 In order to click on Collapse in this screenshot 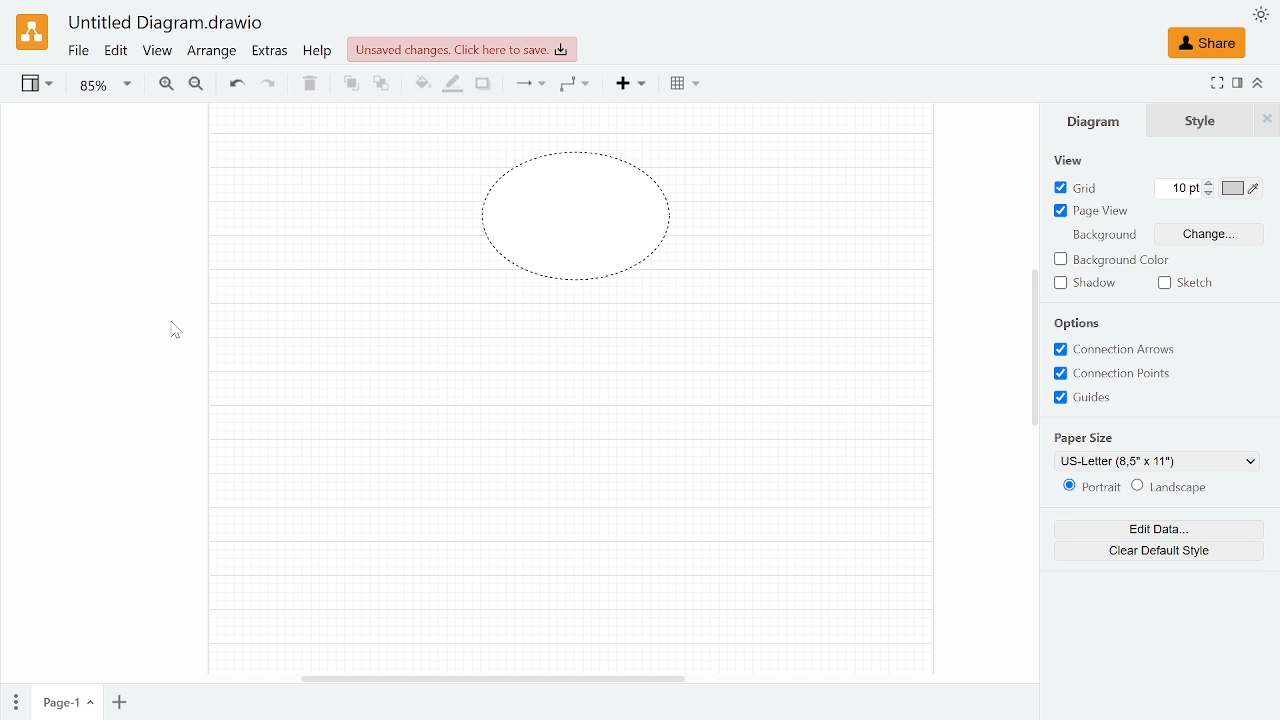, I will do `click(1256, 82)`.